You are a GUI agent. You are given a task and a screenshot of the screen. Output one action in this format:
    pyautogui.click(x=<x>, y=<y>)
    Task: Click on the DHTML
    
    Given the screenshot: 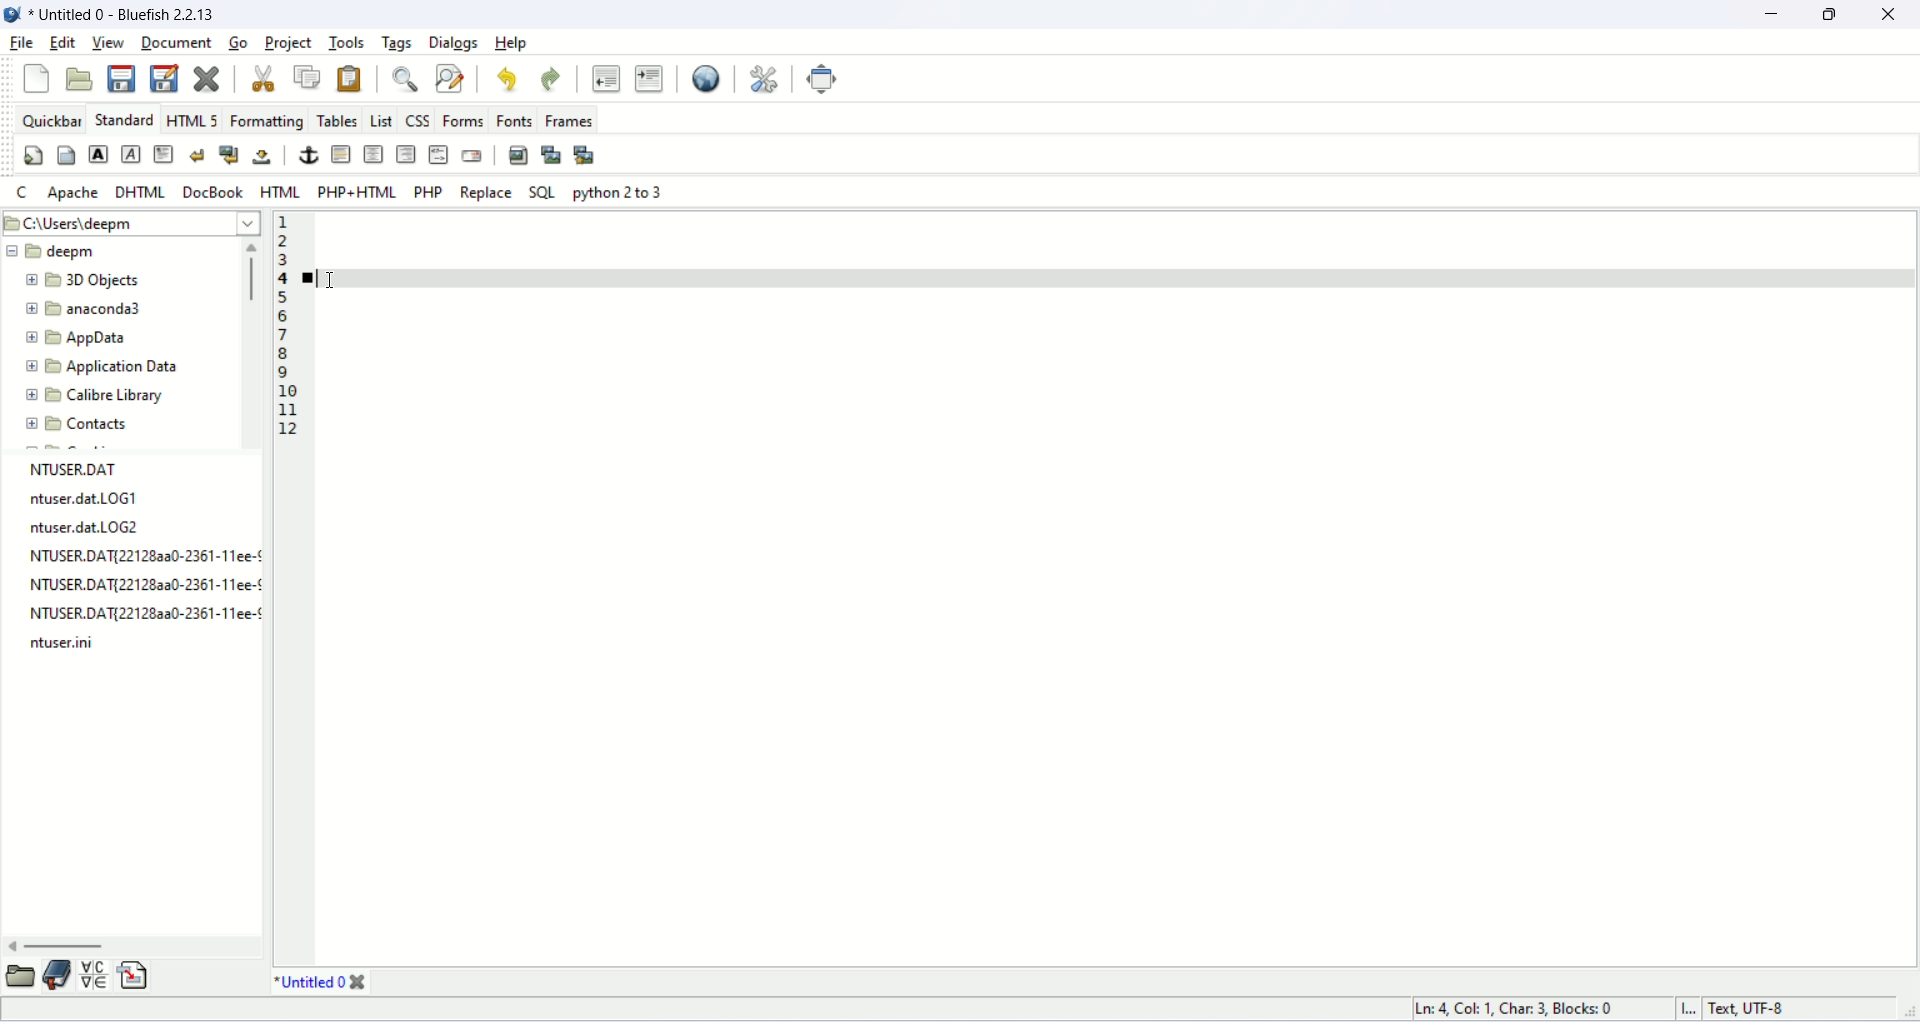 What is the action you would take?
    pyautogui.click(x=141, y=194)
    